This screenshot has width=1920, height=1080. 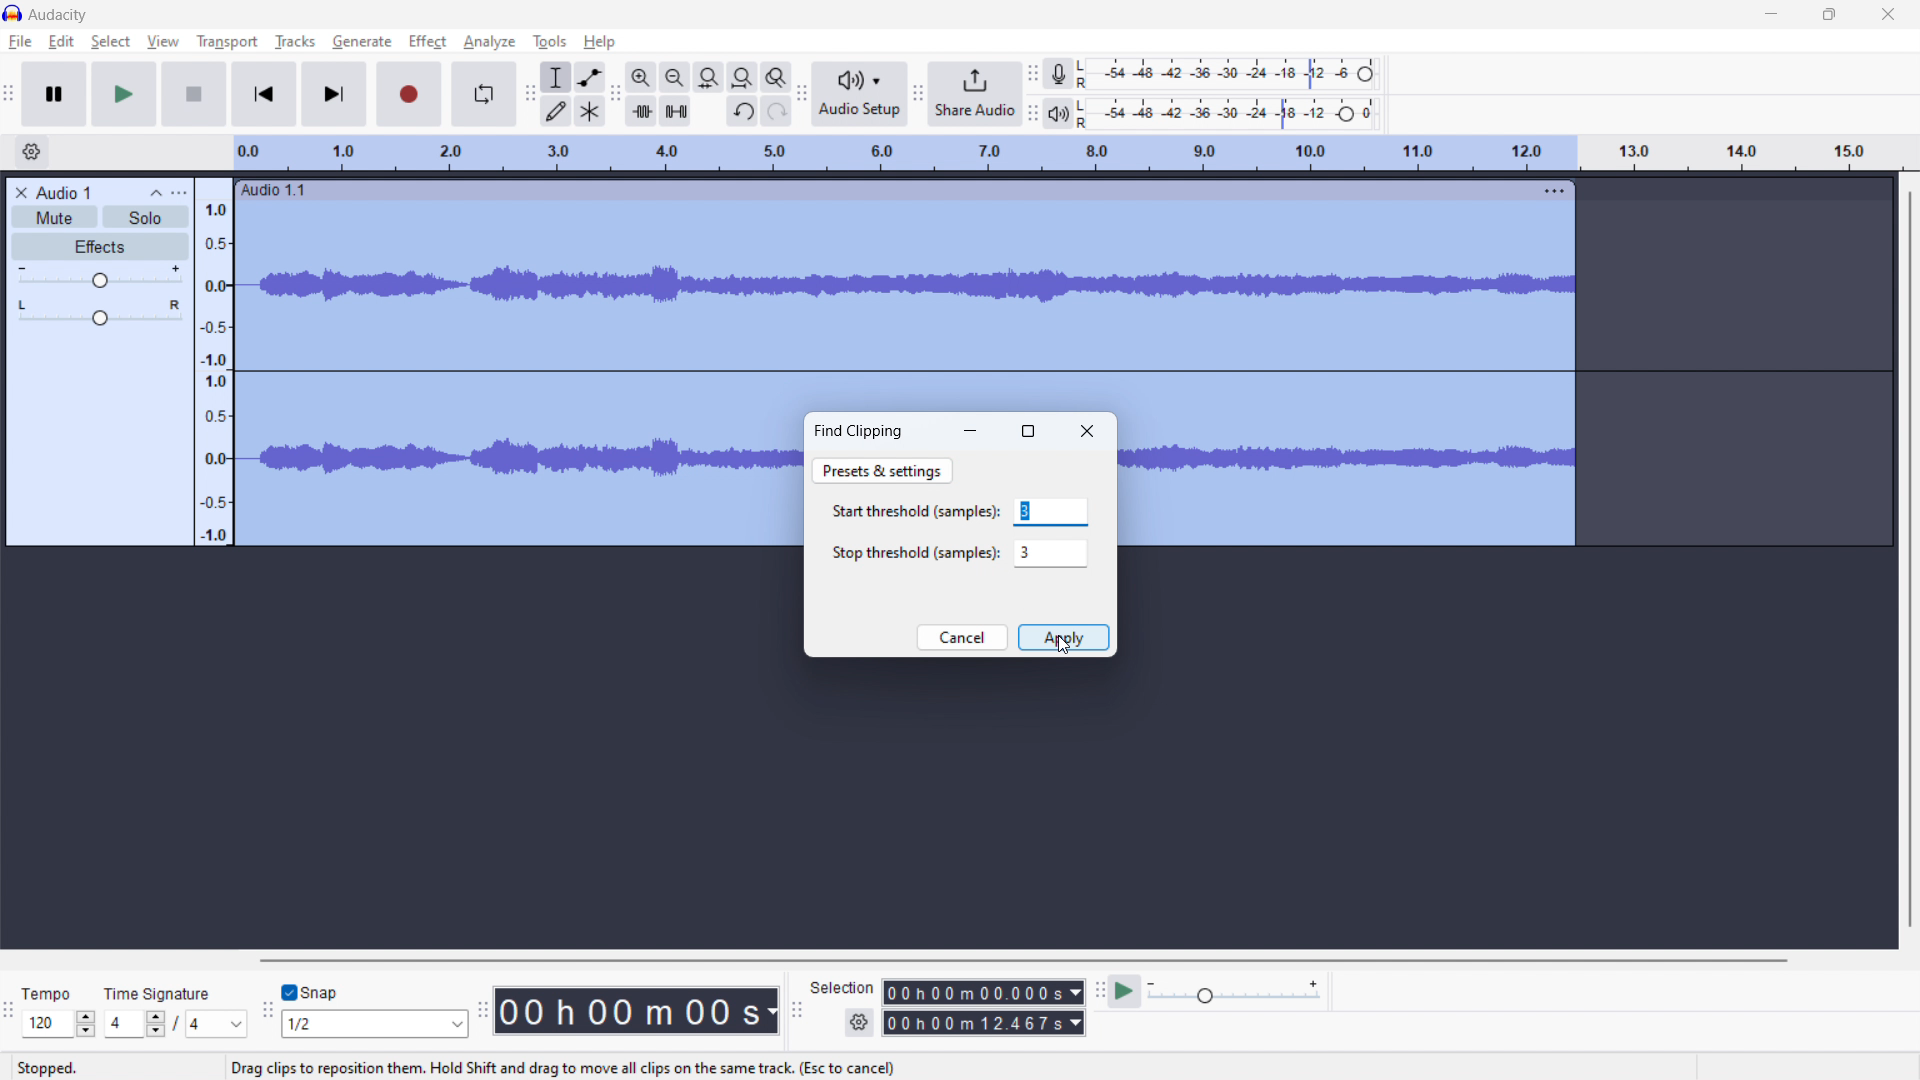 I want to click on minimize, so click(x=969, y=432).